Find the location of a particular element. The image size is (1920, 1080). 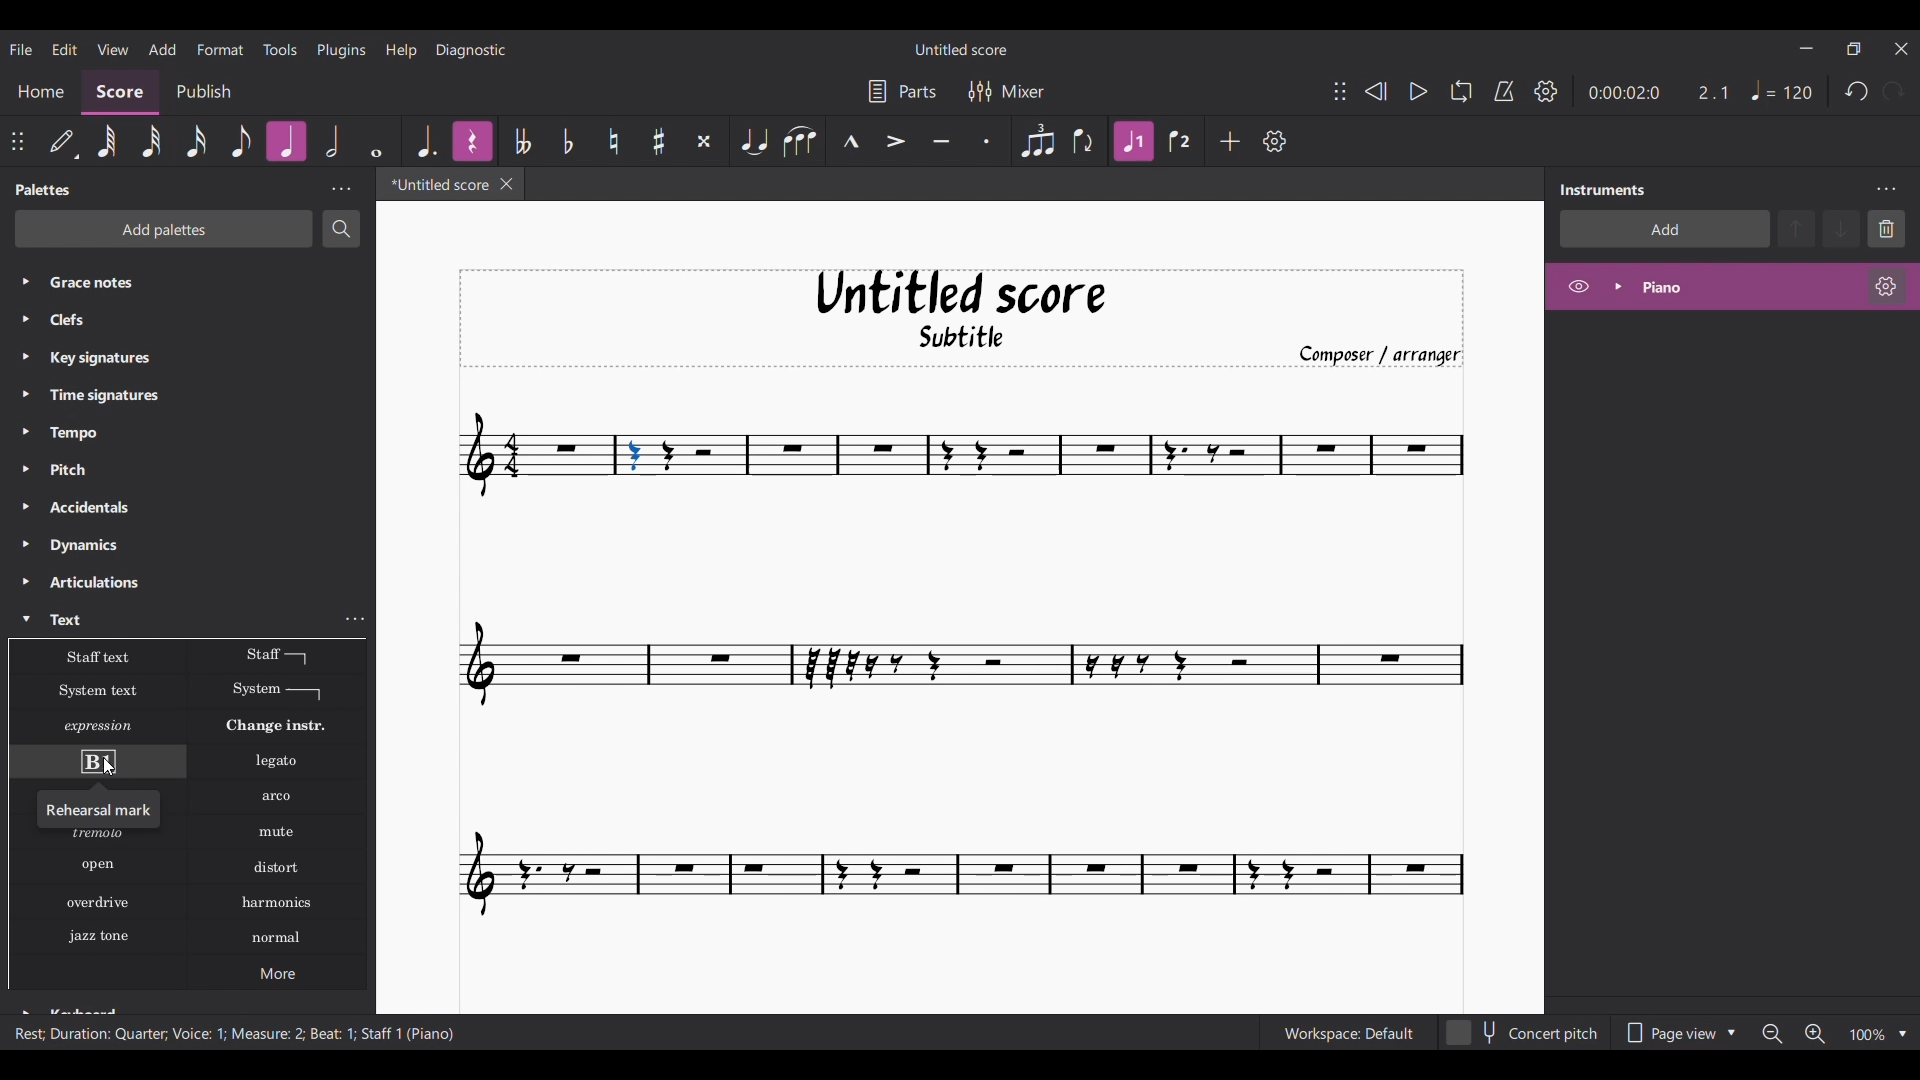

Change position of toolbar attached is located at coordinates (1340, 91).